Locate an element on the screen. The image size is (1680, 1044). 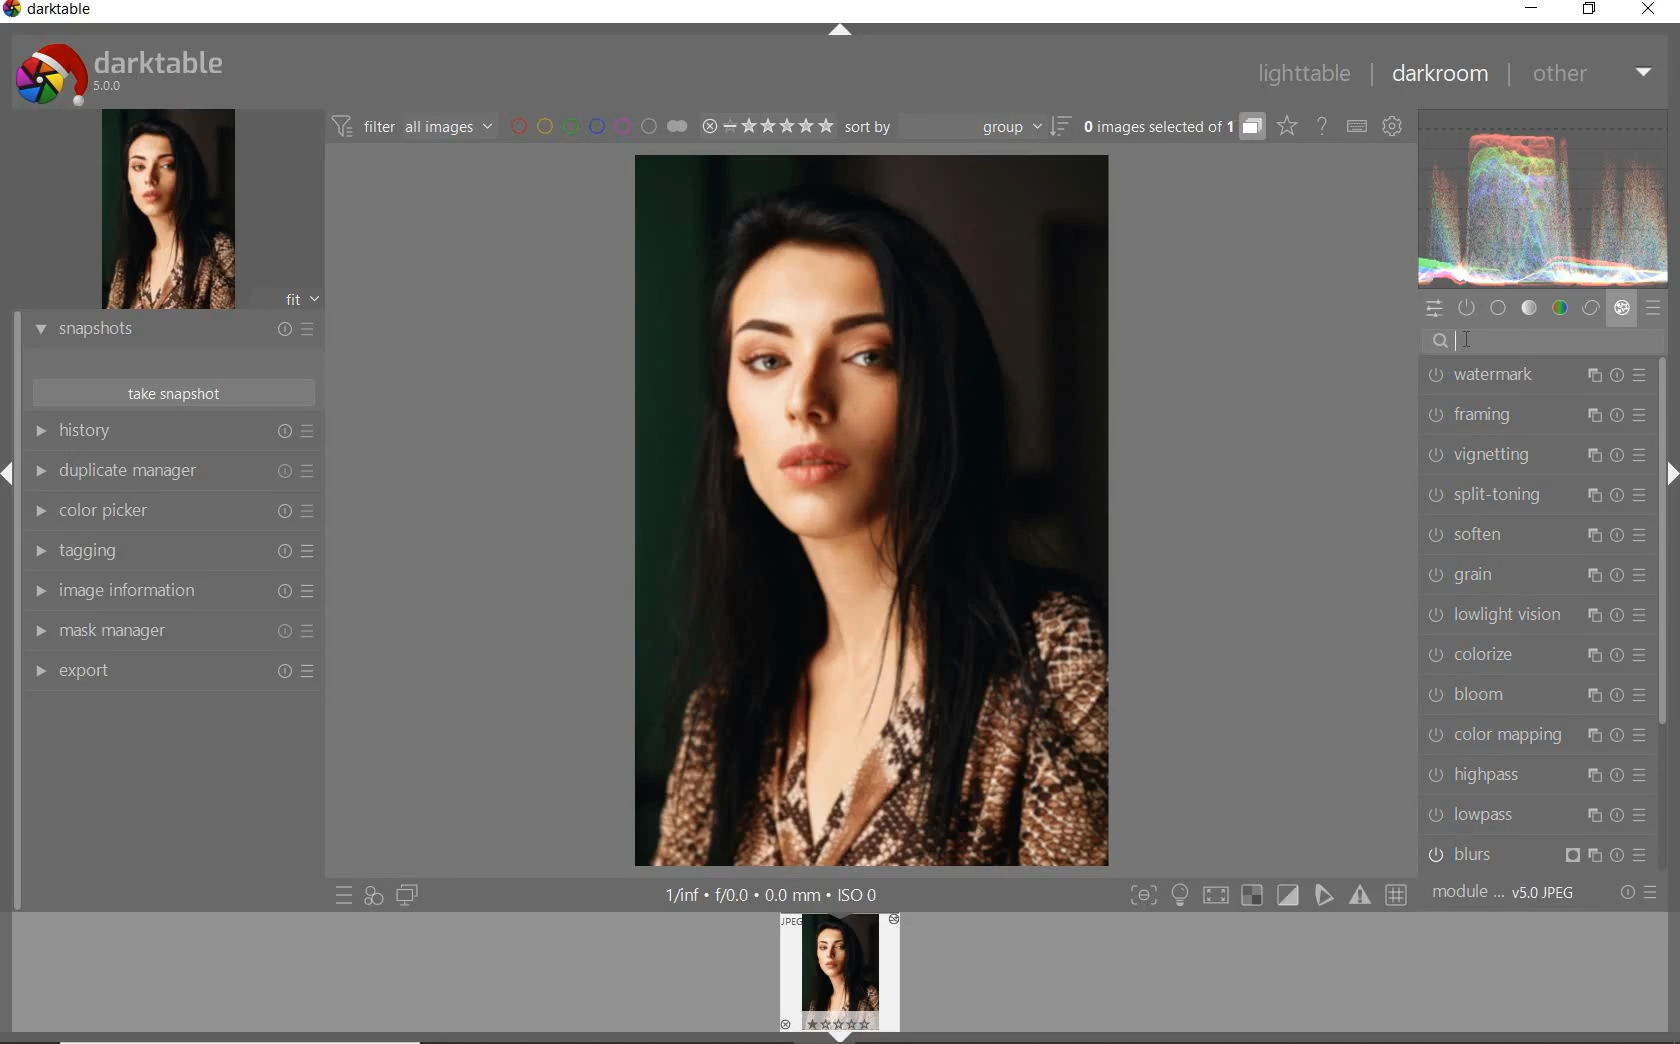
enable online help is located at coordinates (1322, 128).